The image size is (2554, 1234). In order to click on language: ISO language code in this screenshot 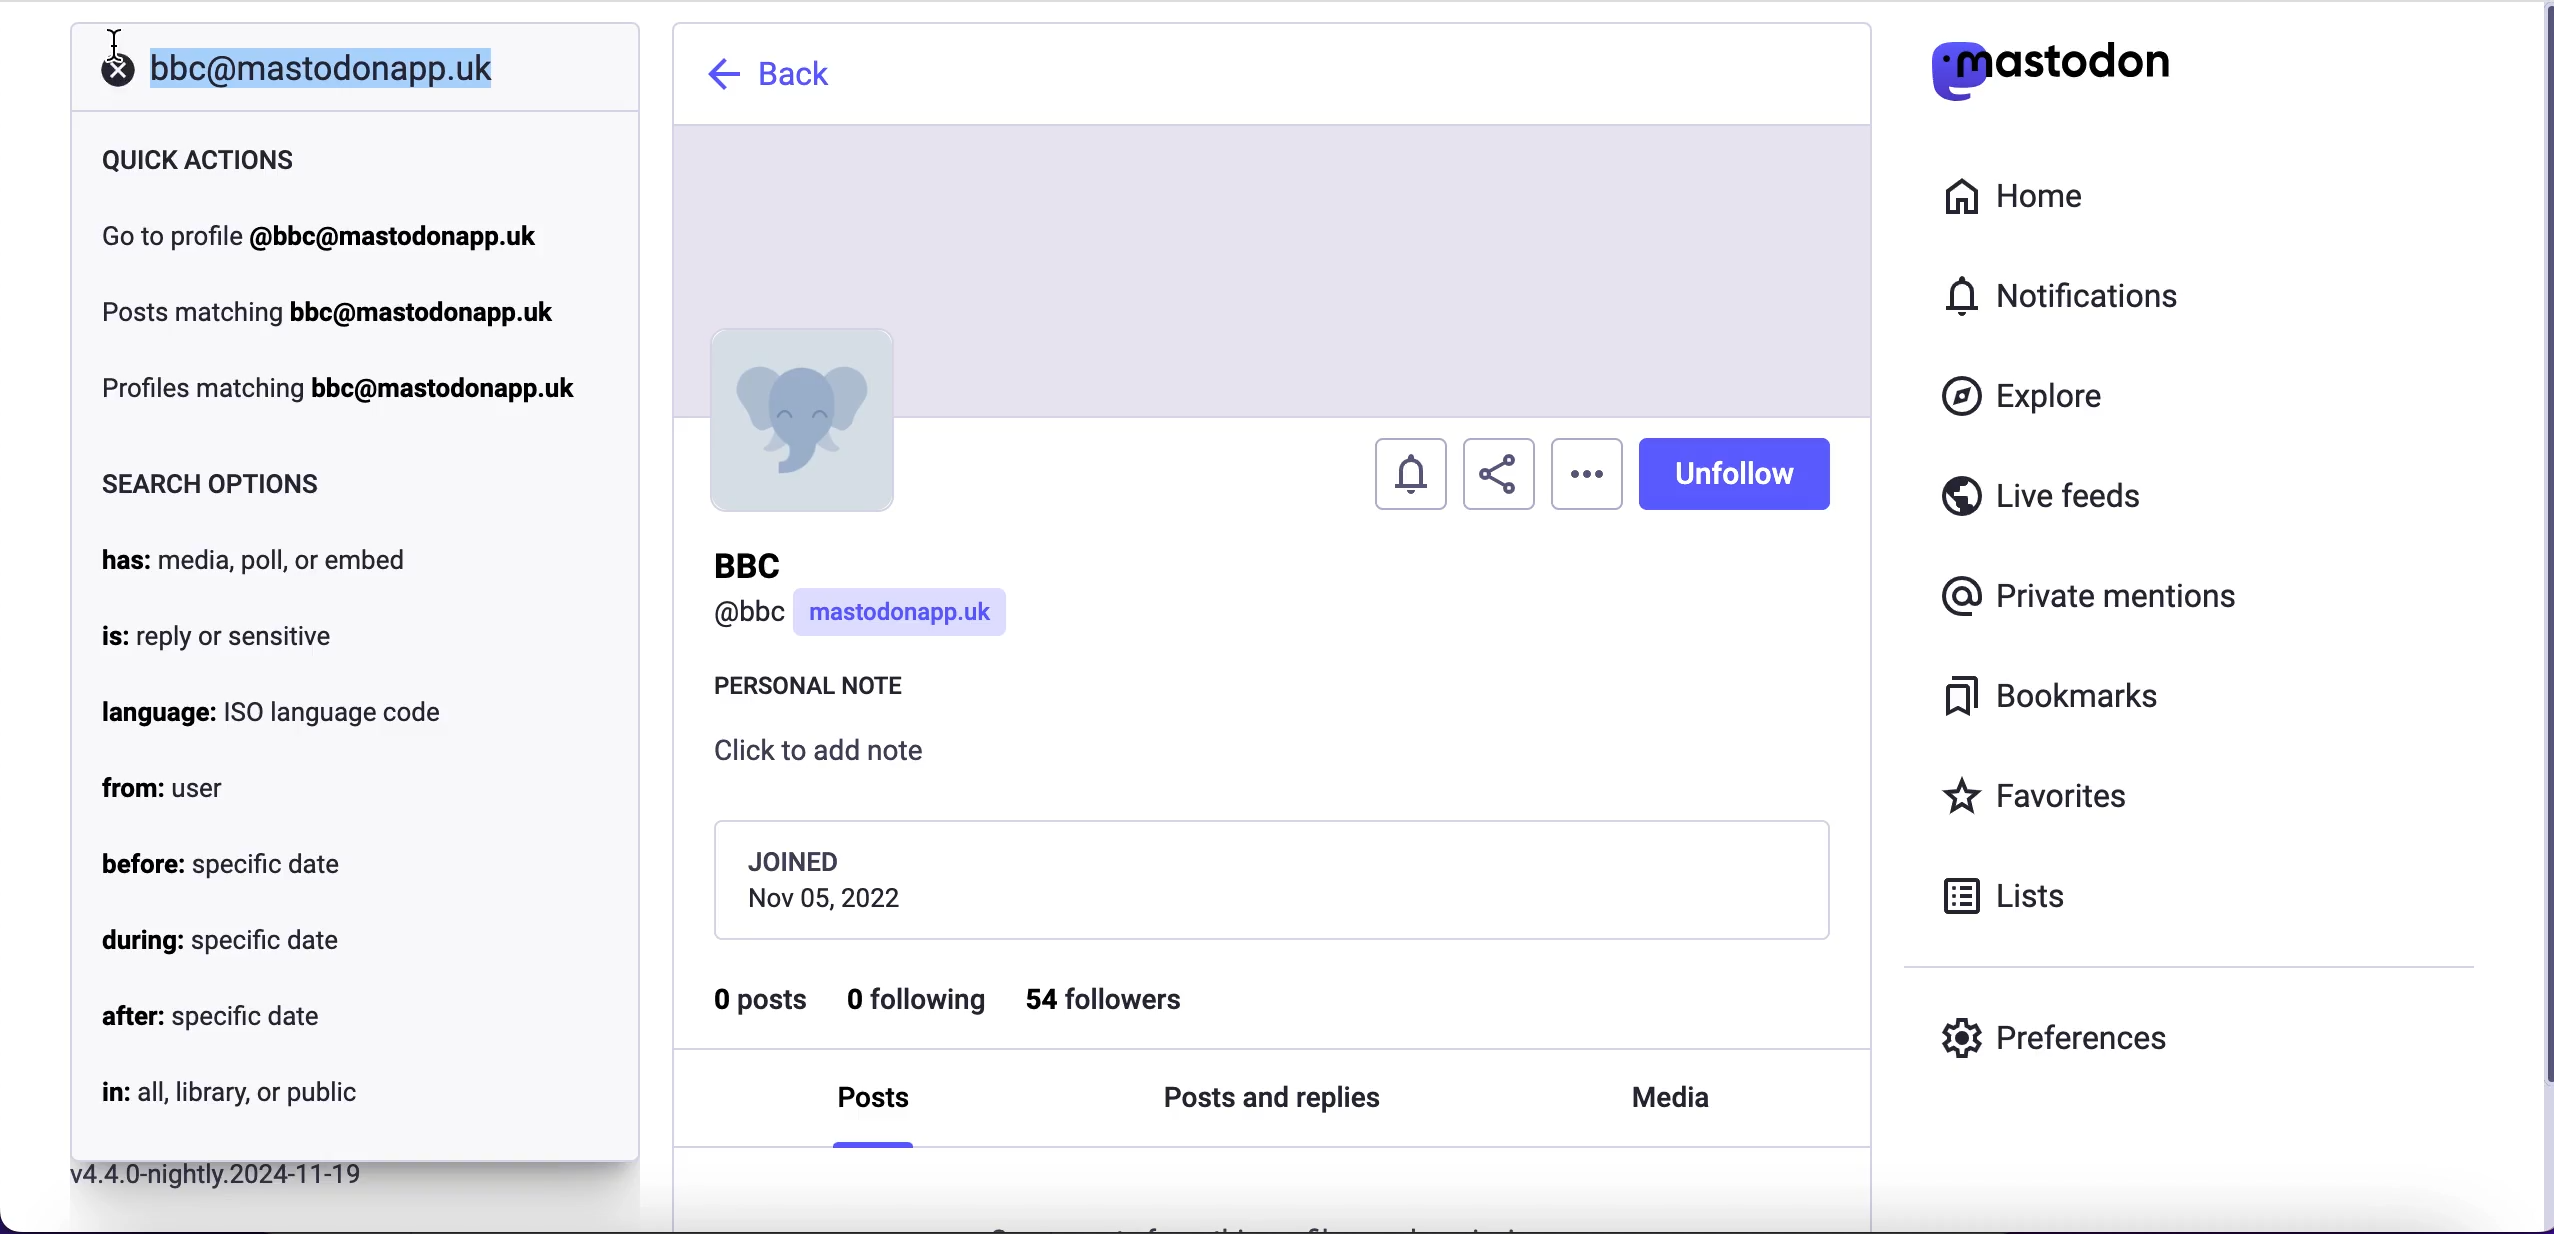, I will do `click(272, 712)`.